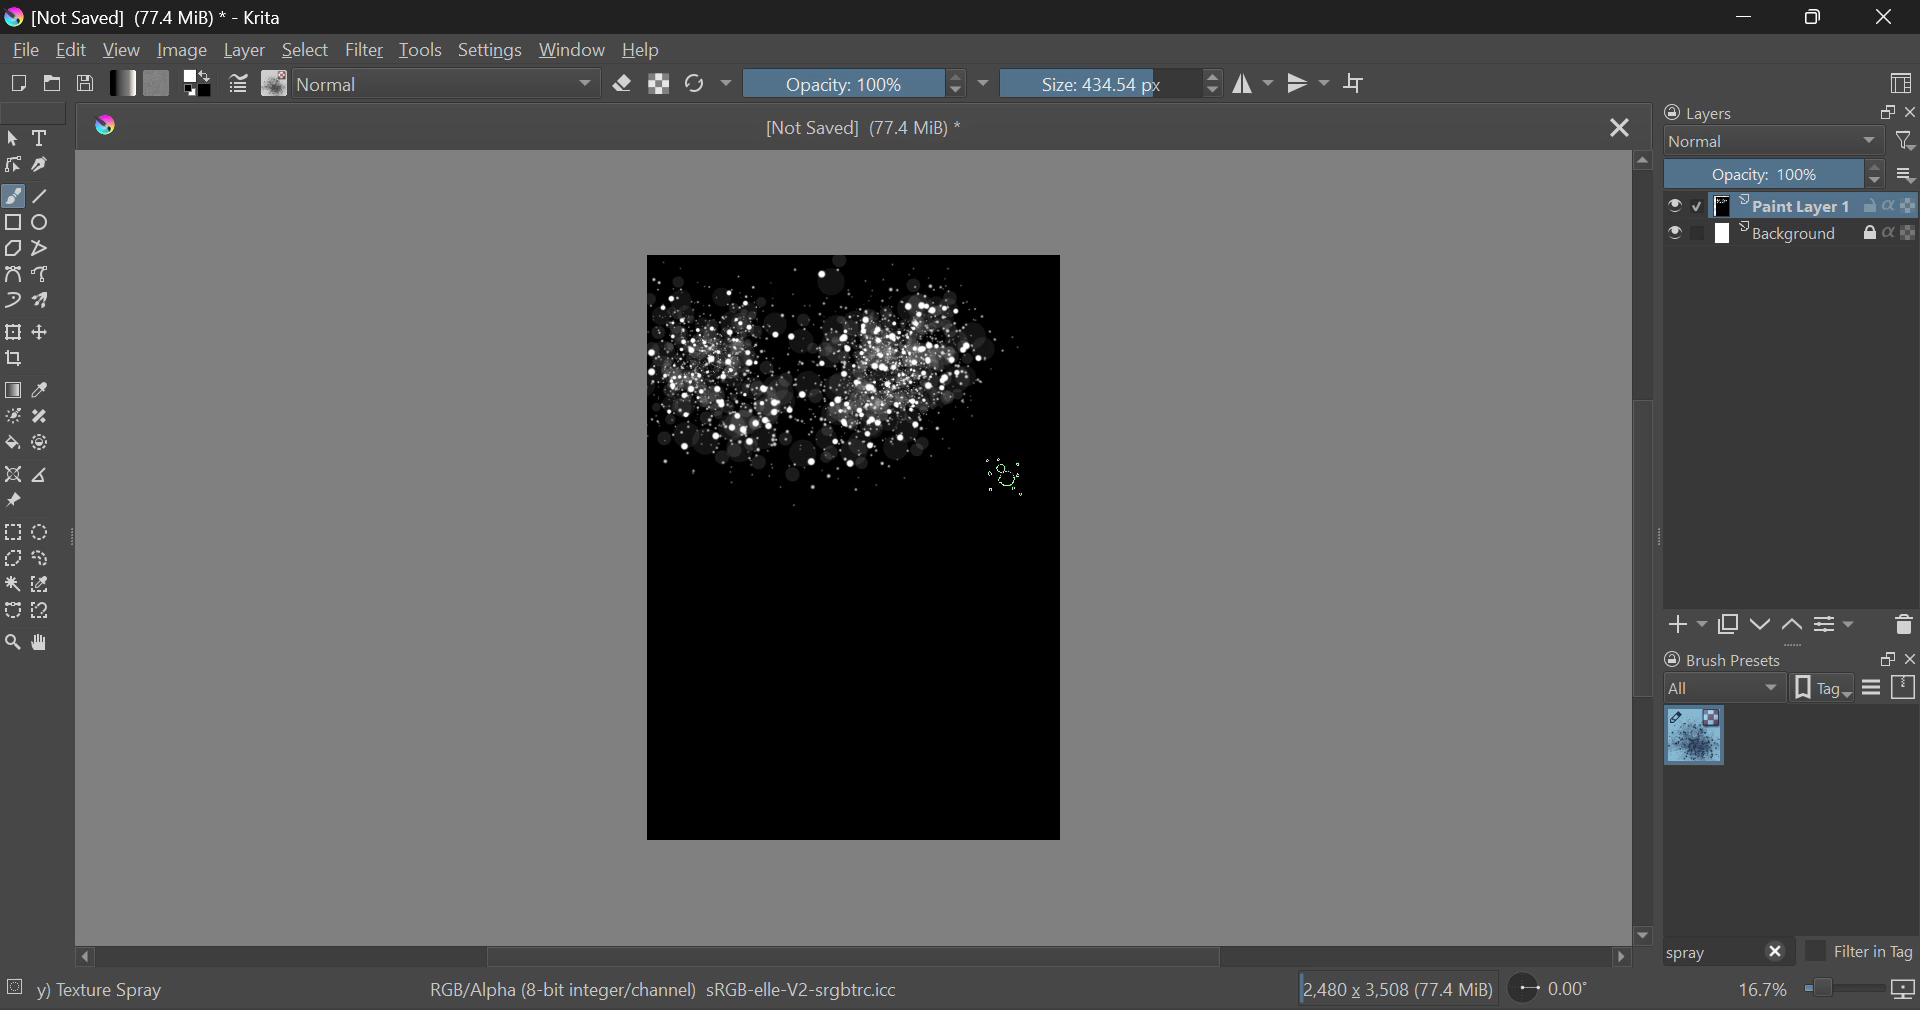 The width and height of the screenshot is (1920, 1010). Describe the element at coordinates (1793, 627) in the screenshot. I see `Layer Movement up` at that location.